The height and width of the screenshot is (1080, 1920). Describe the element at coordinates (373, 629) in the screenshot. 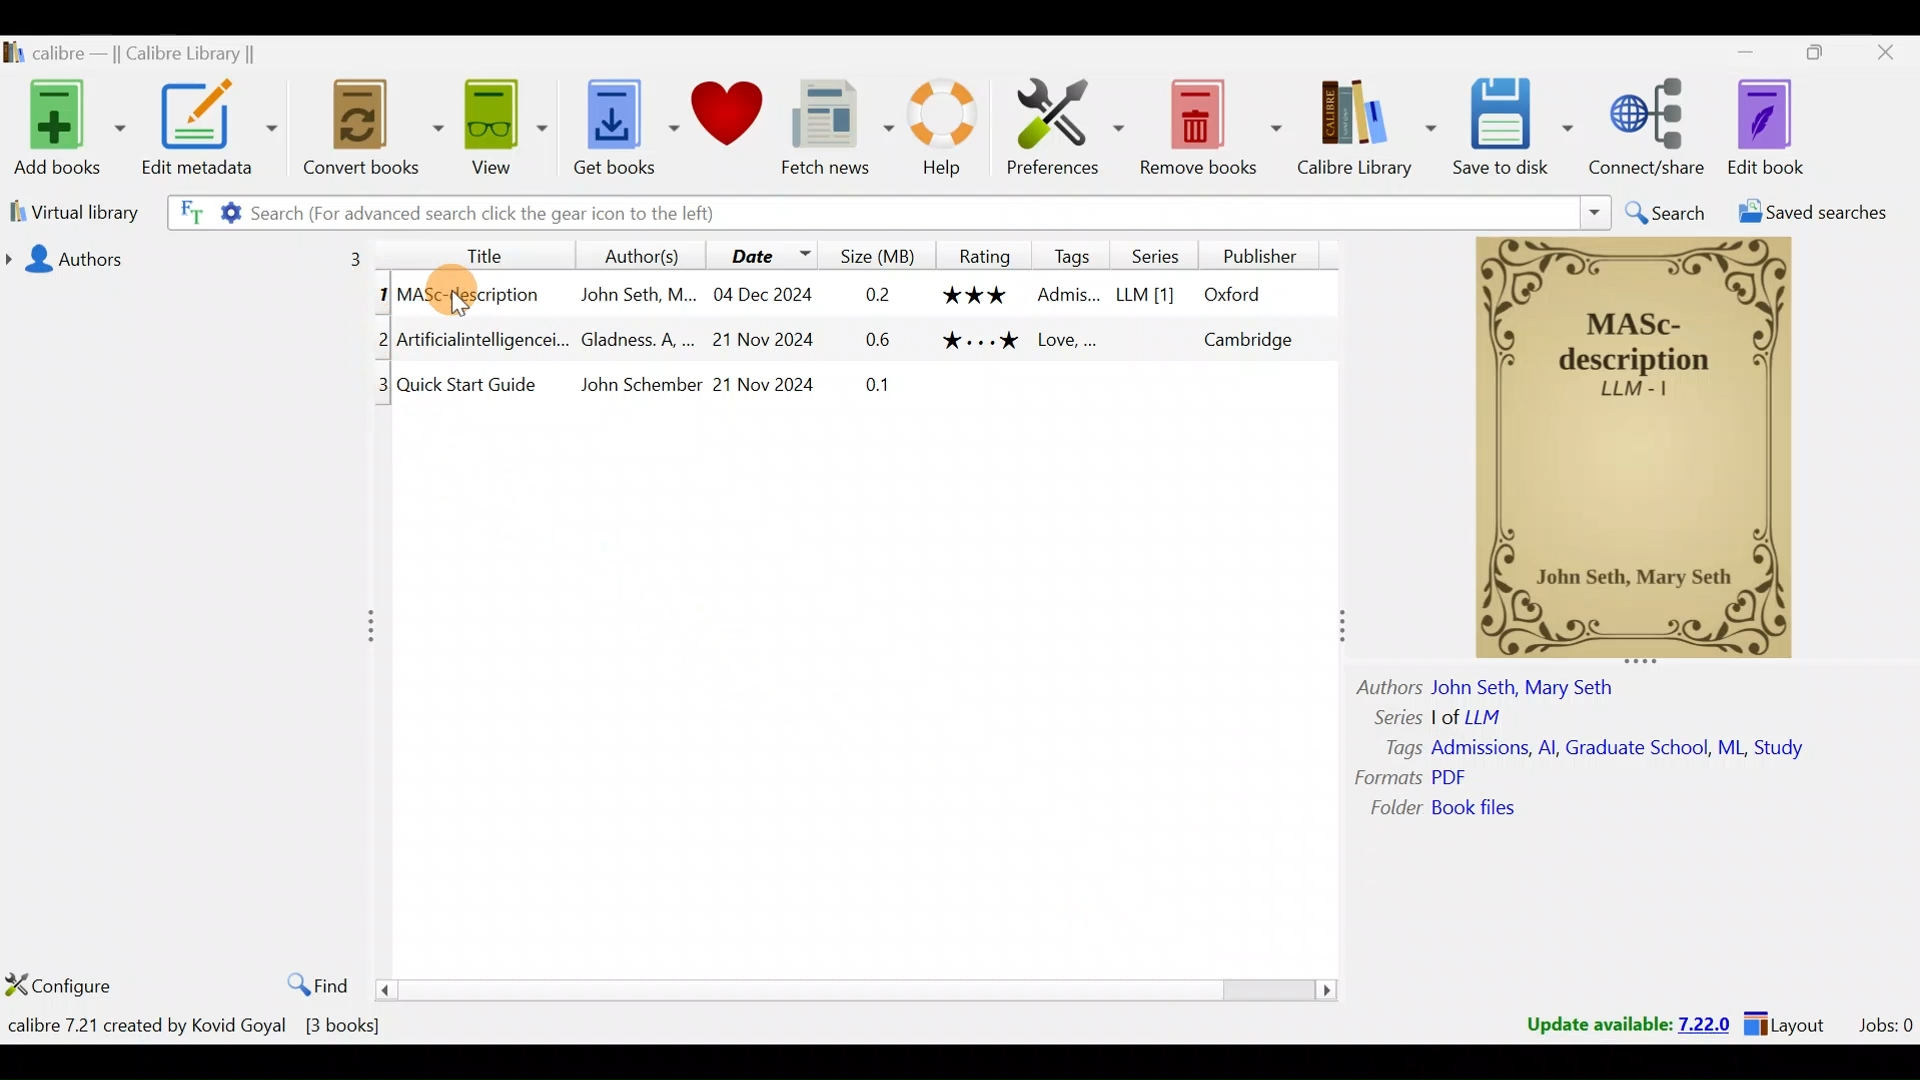

I see `` at that location.